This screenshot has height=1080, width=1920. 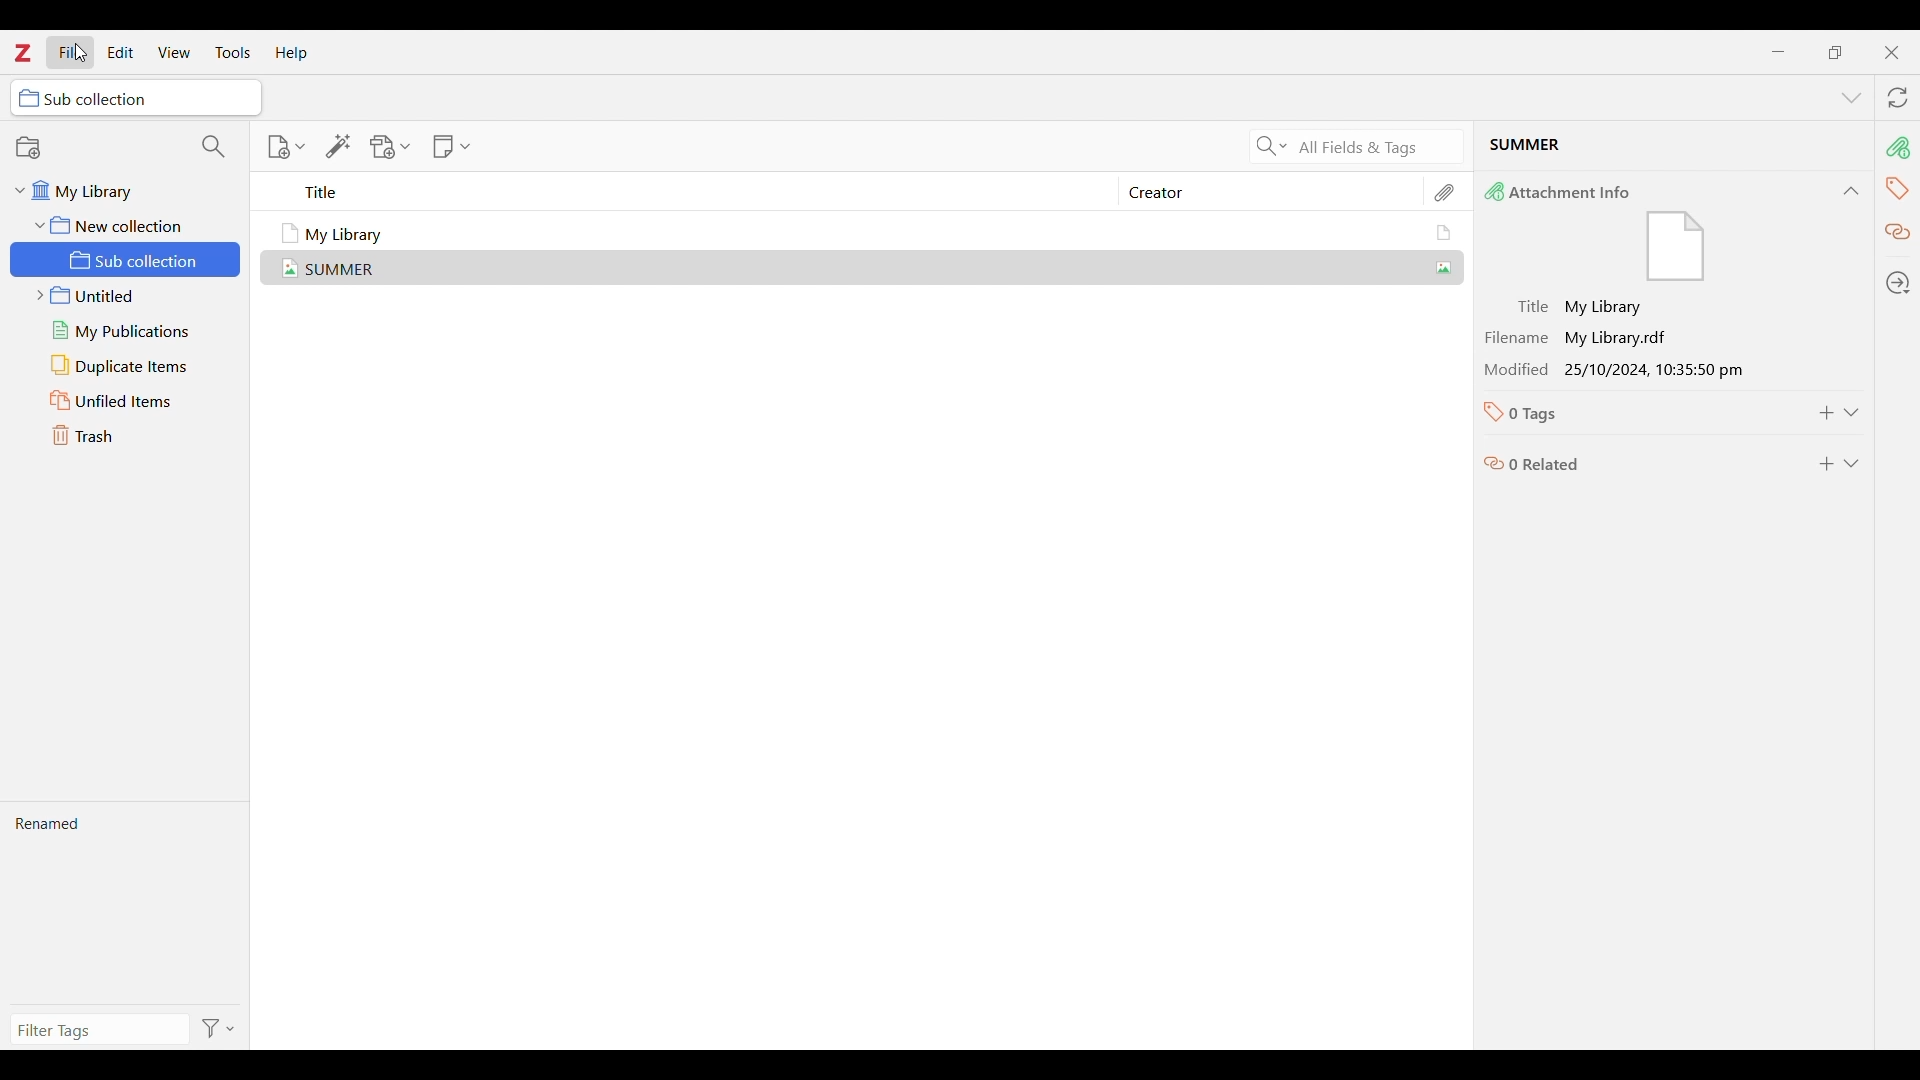 I want to click on Cursor, so click(x=82, y=53).